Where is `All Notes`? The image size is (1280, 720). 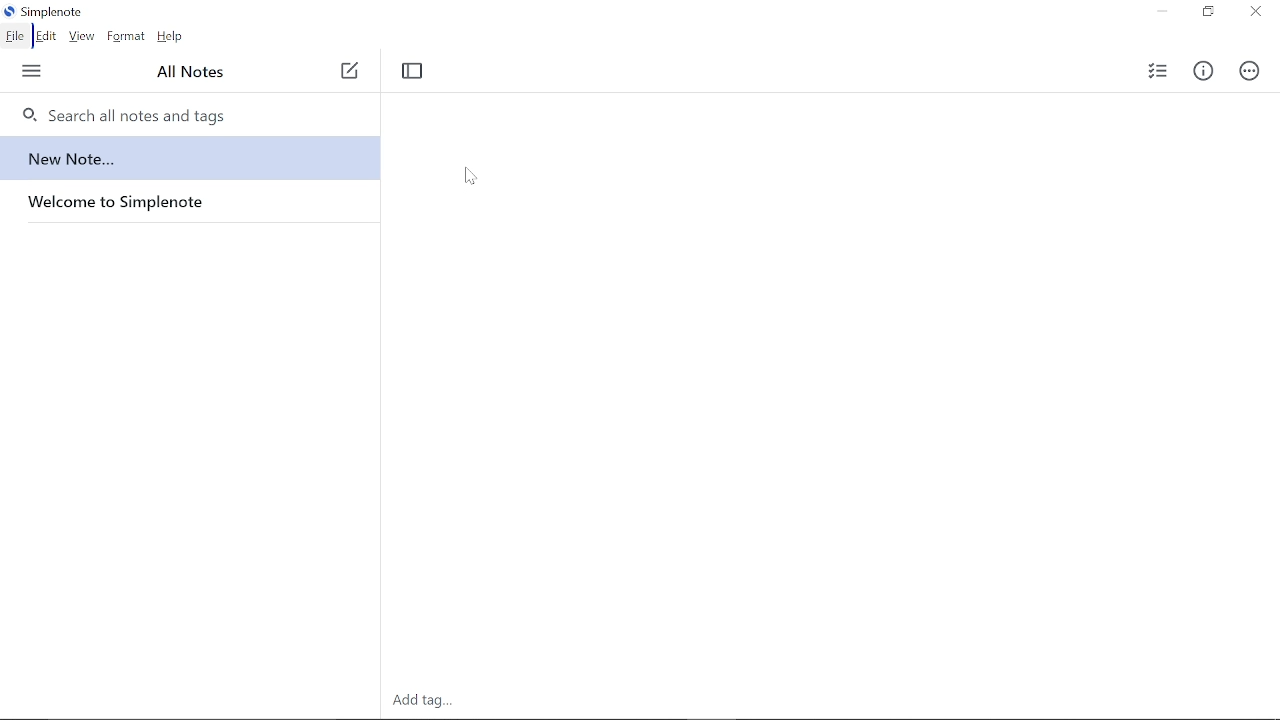 All Notes is located at coordinates (191, 72).